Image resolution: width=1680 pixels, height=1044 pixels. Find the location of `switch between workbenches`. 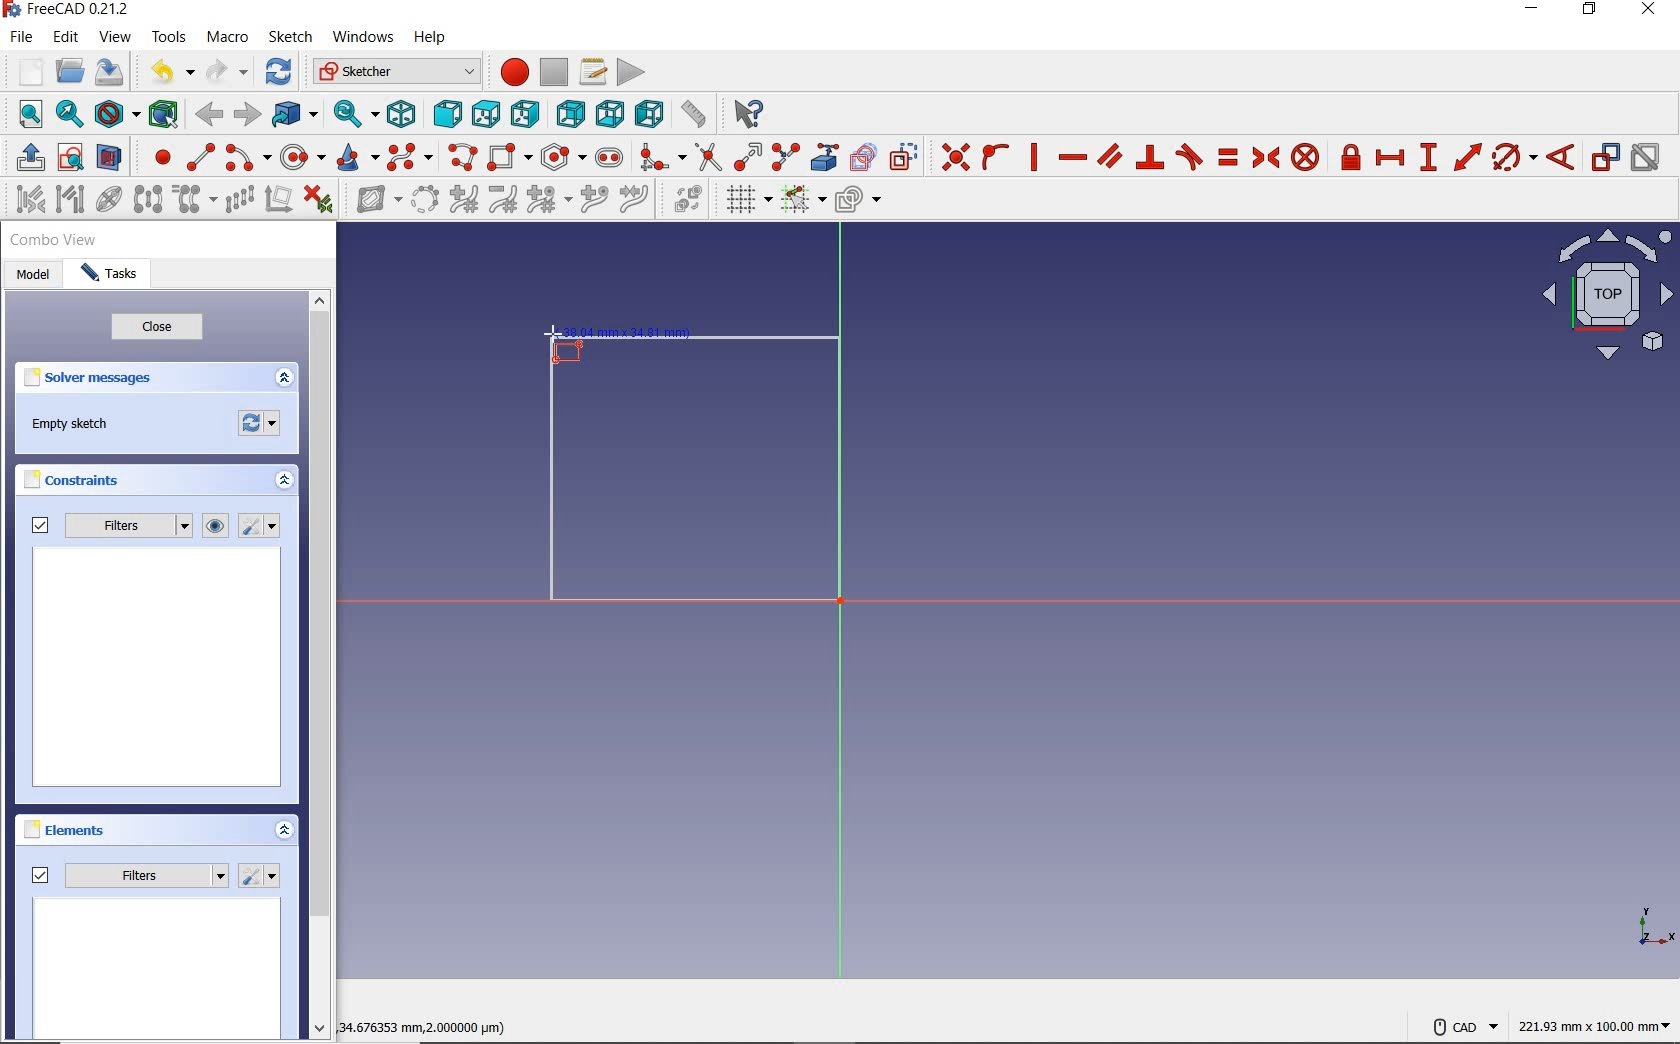

switch between workbenches is located at coordinates (393, 72).